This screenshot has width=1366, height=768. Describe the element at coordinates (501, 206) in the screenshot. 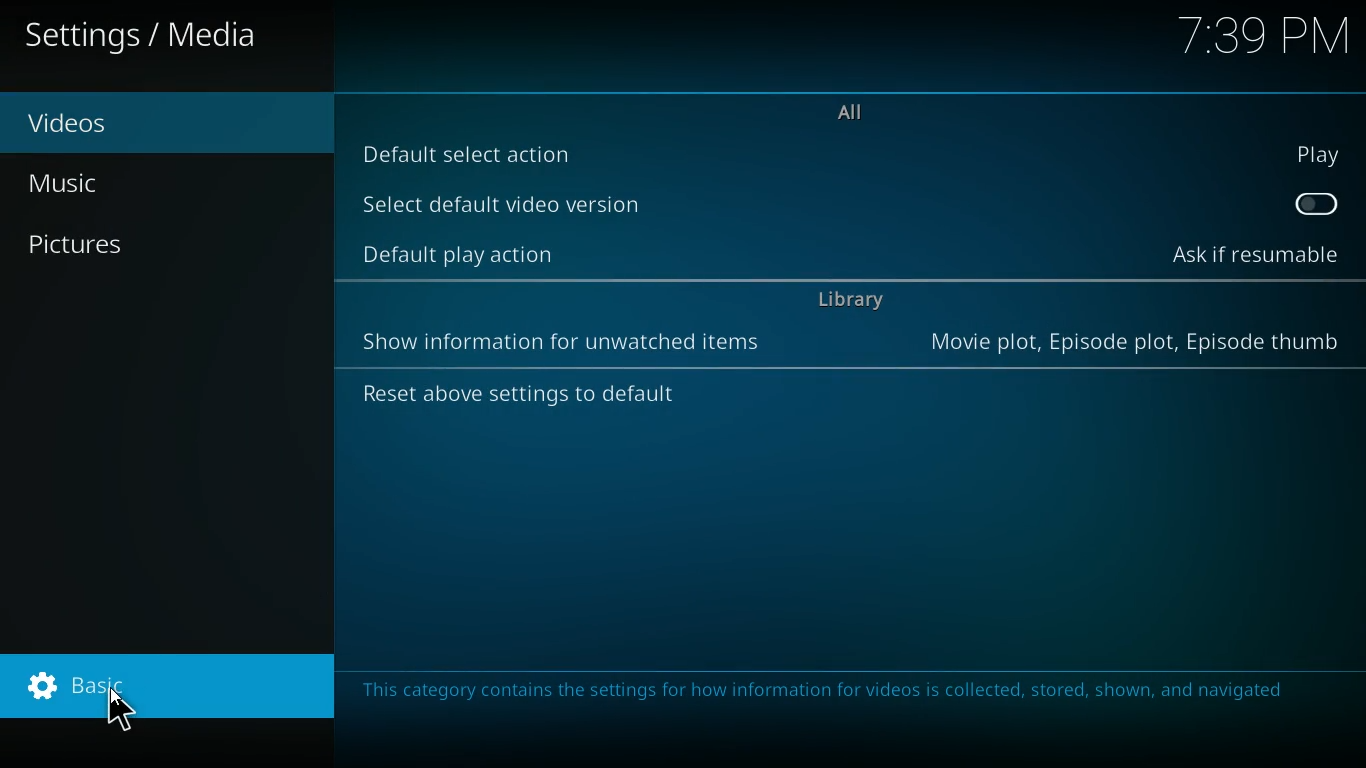

I see `select default video version` at that location.